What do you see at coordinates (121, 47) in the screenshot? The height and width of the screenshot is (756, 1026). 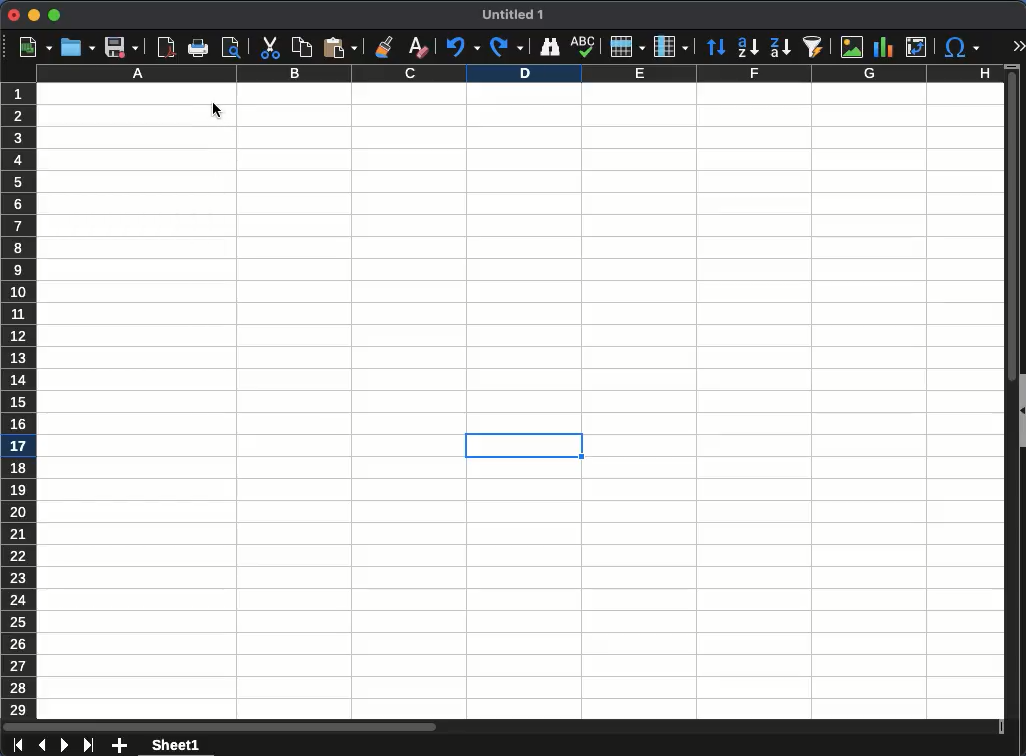 I see `save` at bounding box center [121, 47].